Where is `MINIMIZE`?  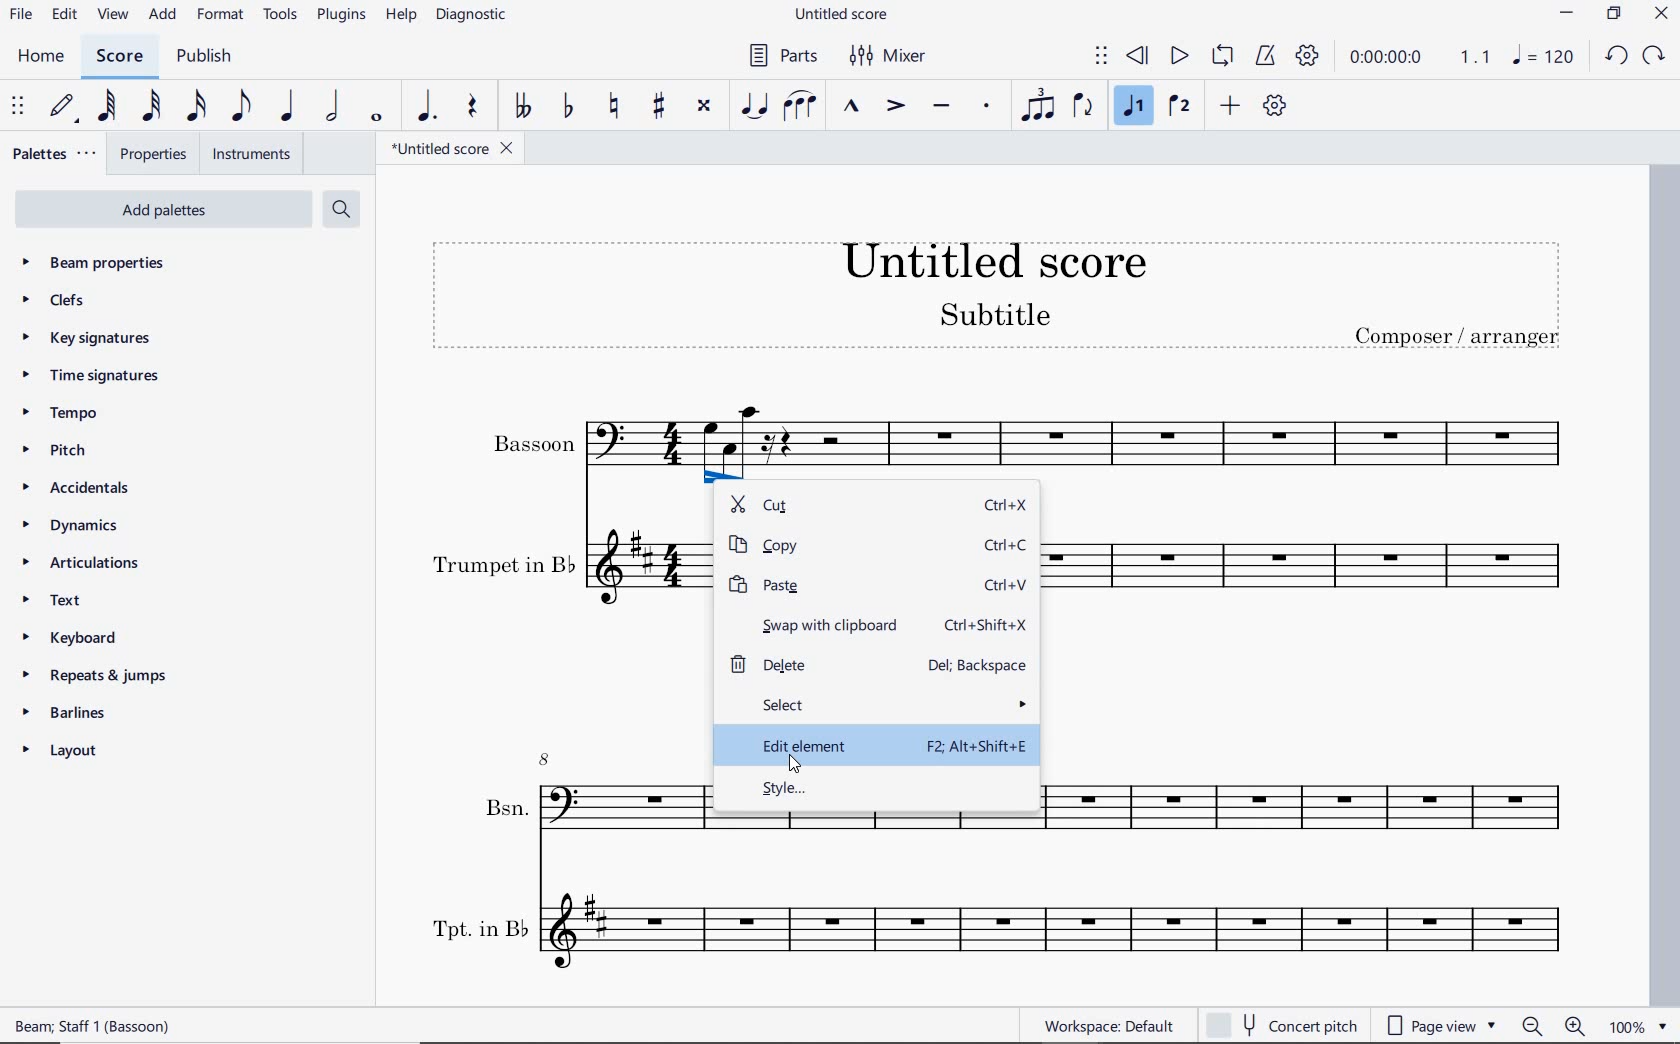 MINIMIZE is located at coordinates (1567, 14).